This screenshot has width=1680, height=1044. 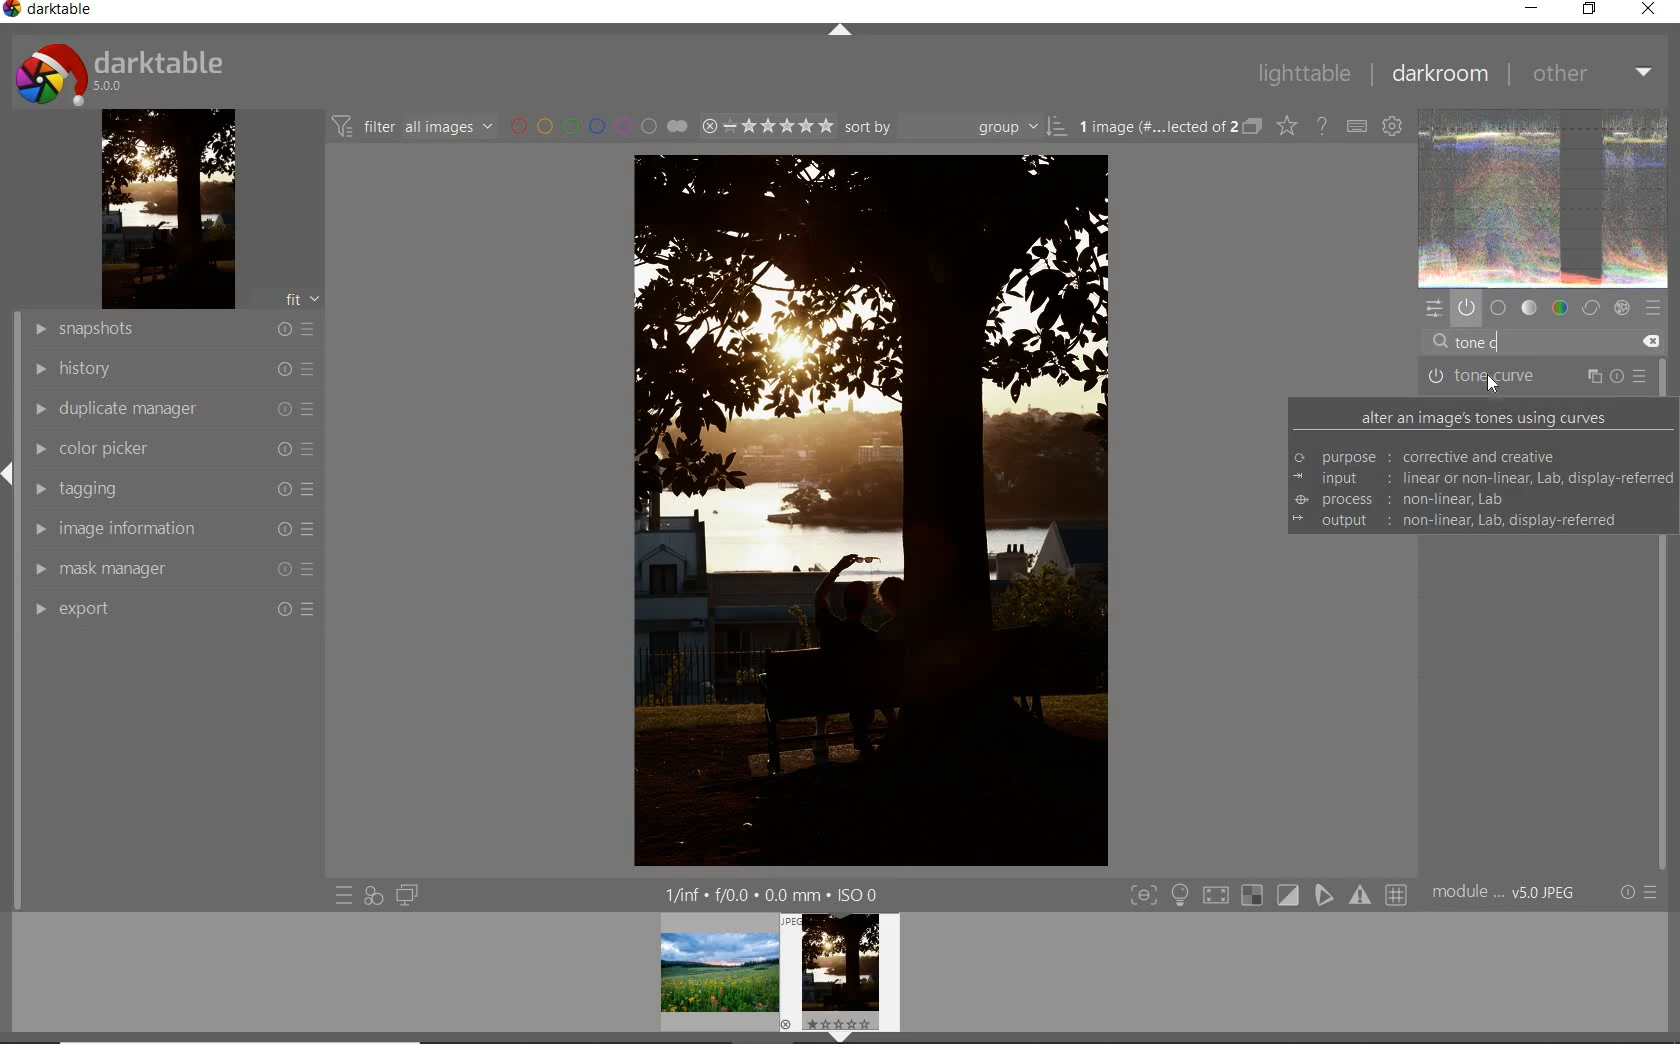 I want to click on quick access to presets, so click(x=344, y=896).